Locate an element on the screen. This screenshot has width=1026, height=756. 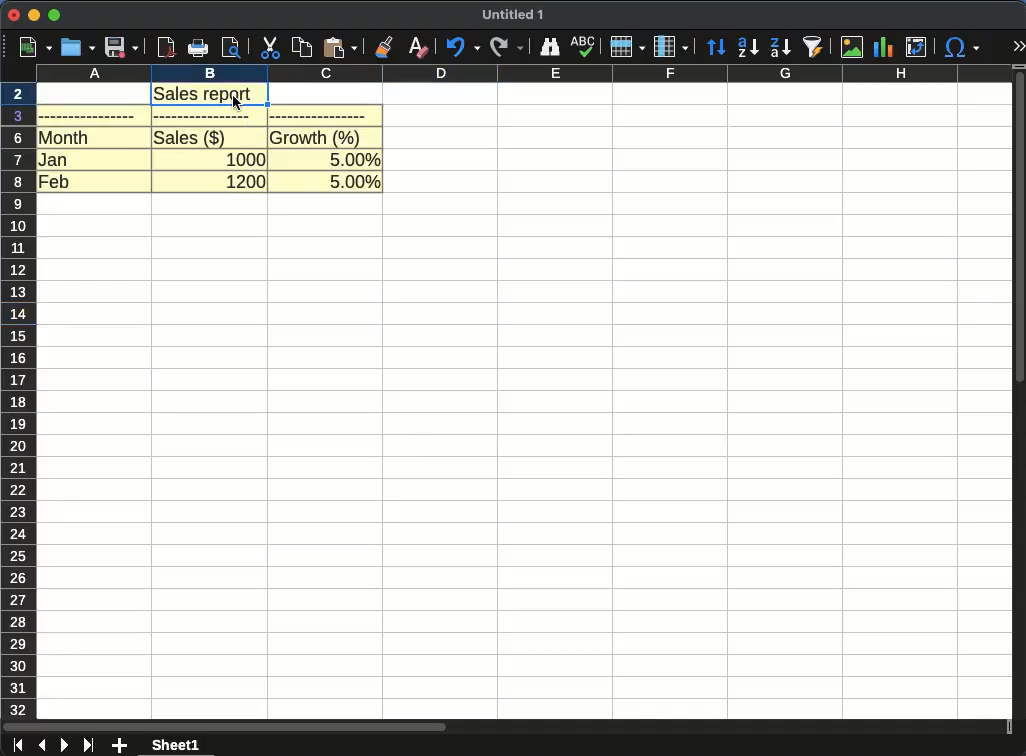
UNTITLED 1 is located at coordinates (513, 16).